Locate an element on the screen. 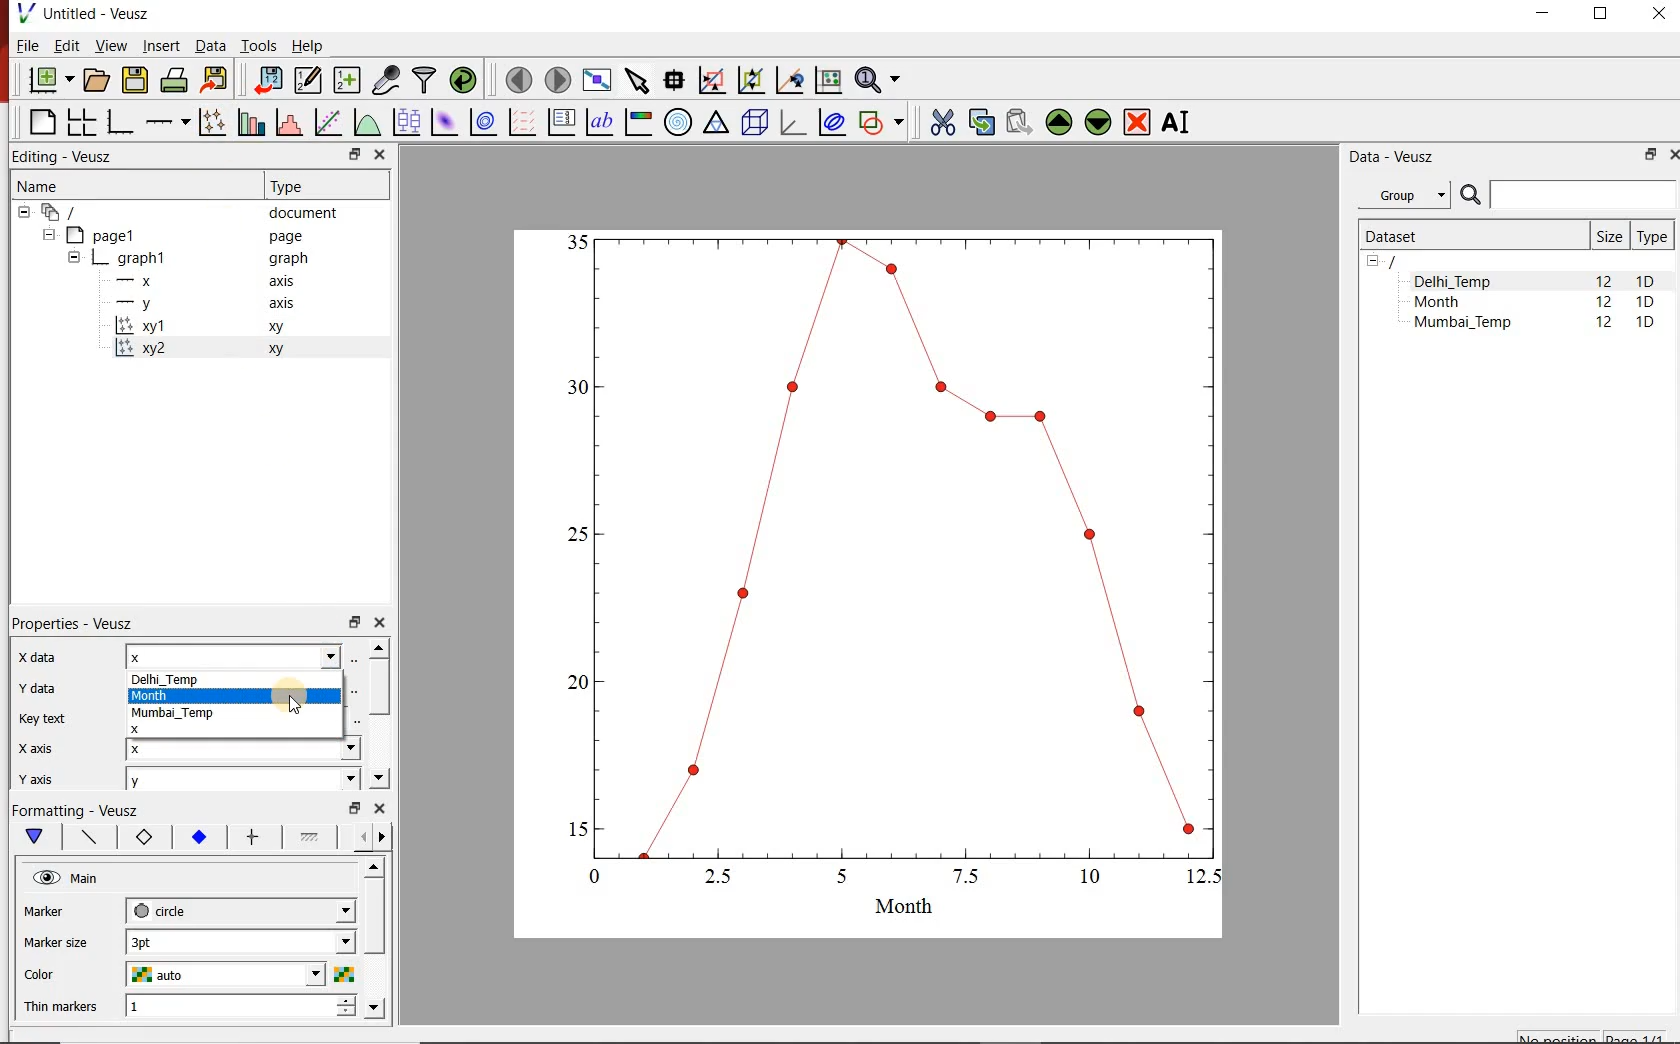 Image resolution: width=1680 pixels, height=1044 pixels. Axis line is located at coordinates (86, 837).